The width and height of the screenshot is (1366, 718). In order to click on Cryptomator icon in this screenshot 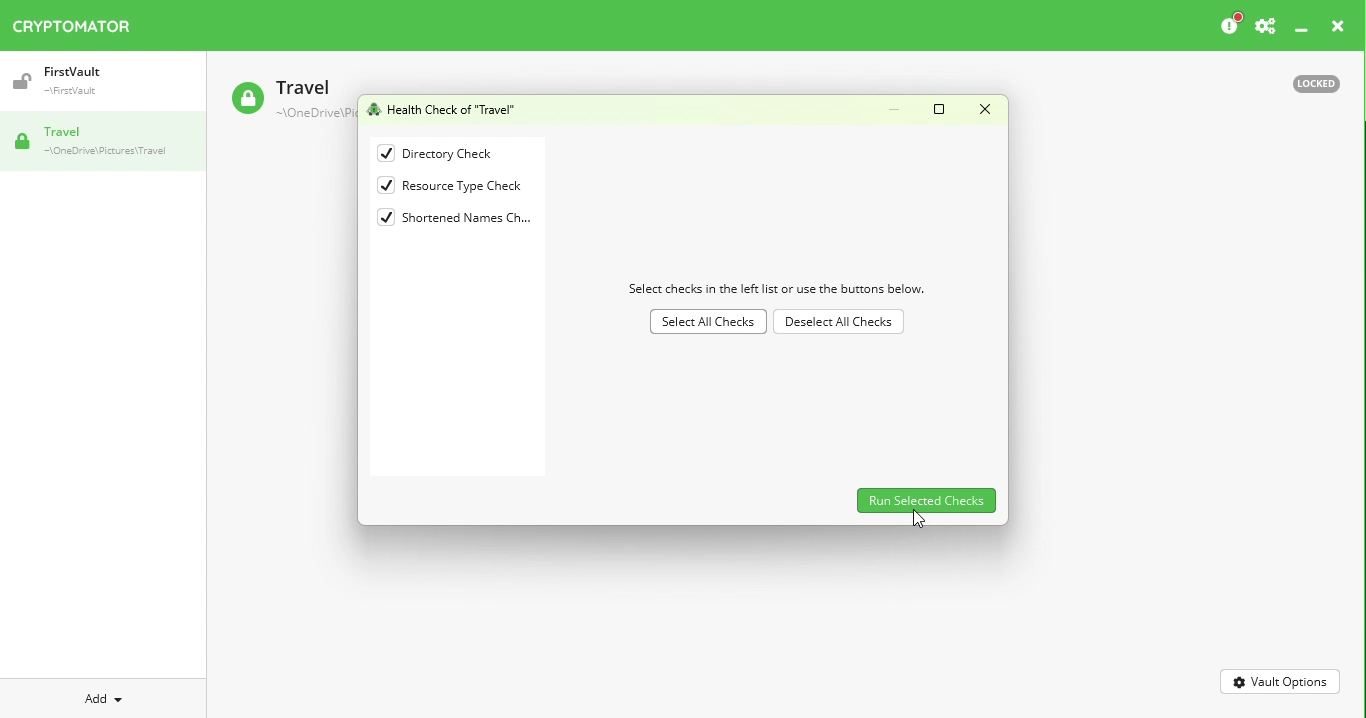, I will do `click(82, 22)`.